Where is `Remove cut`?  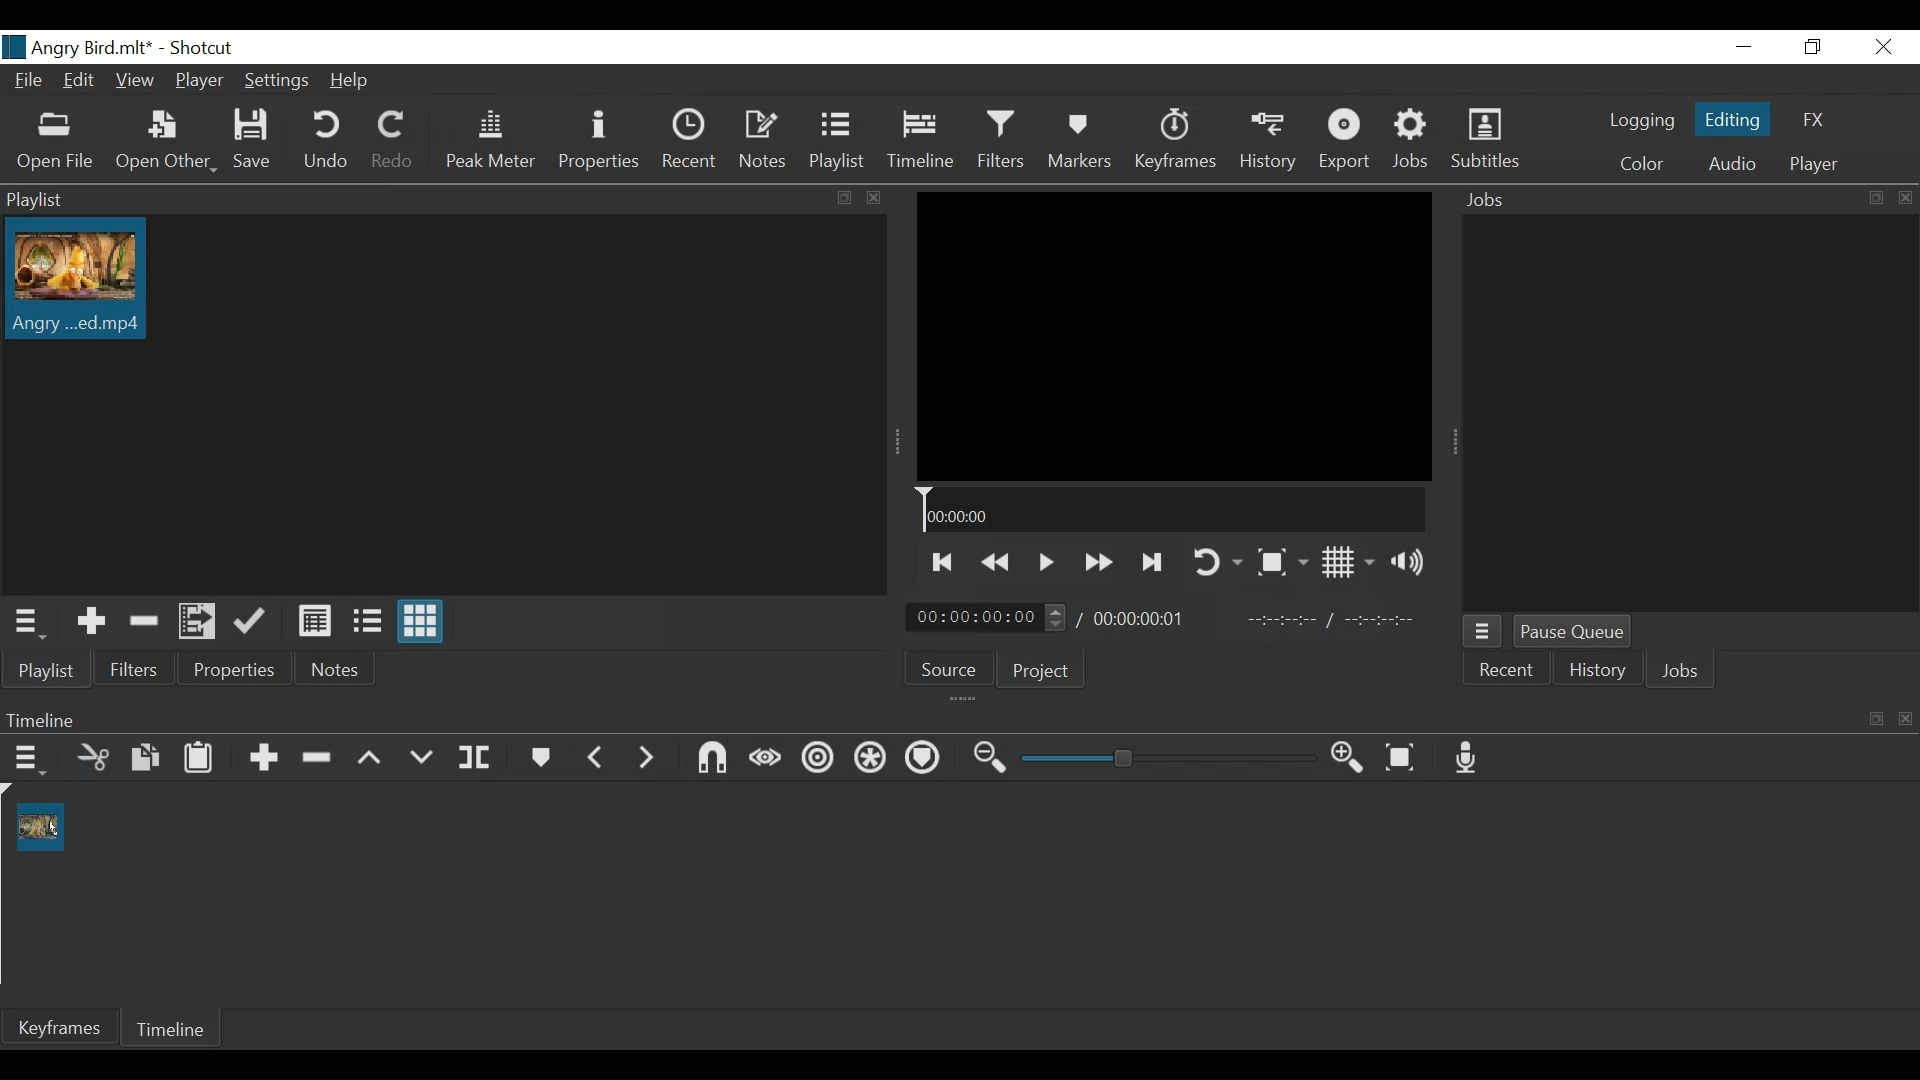
Remove cut is located at coordinates (139, 621).